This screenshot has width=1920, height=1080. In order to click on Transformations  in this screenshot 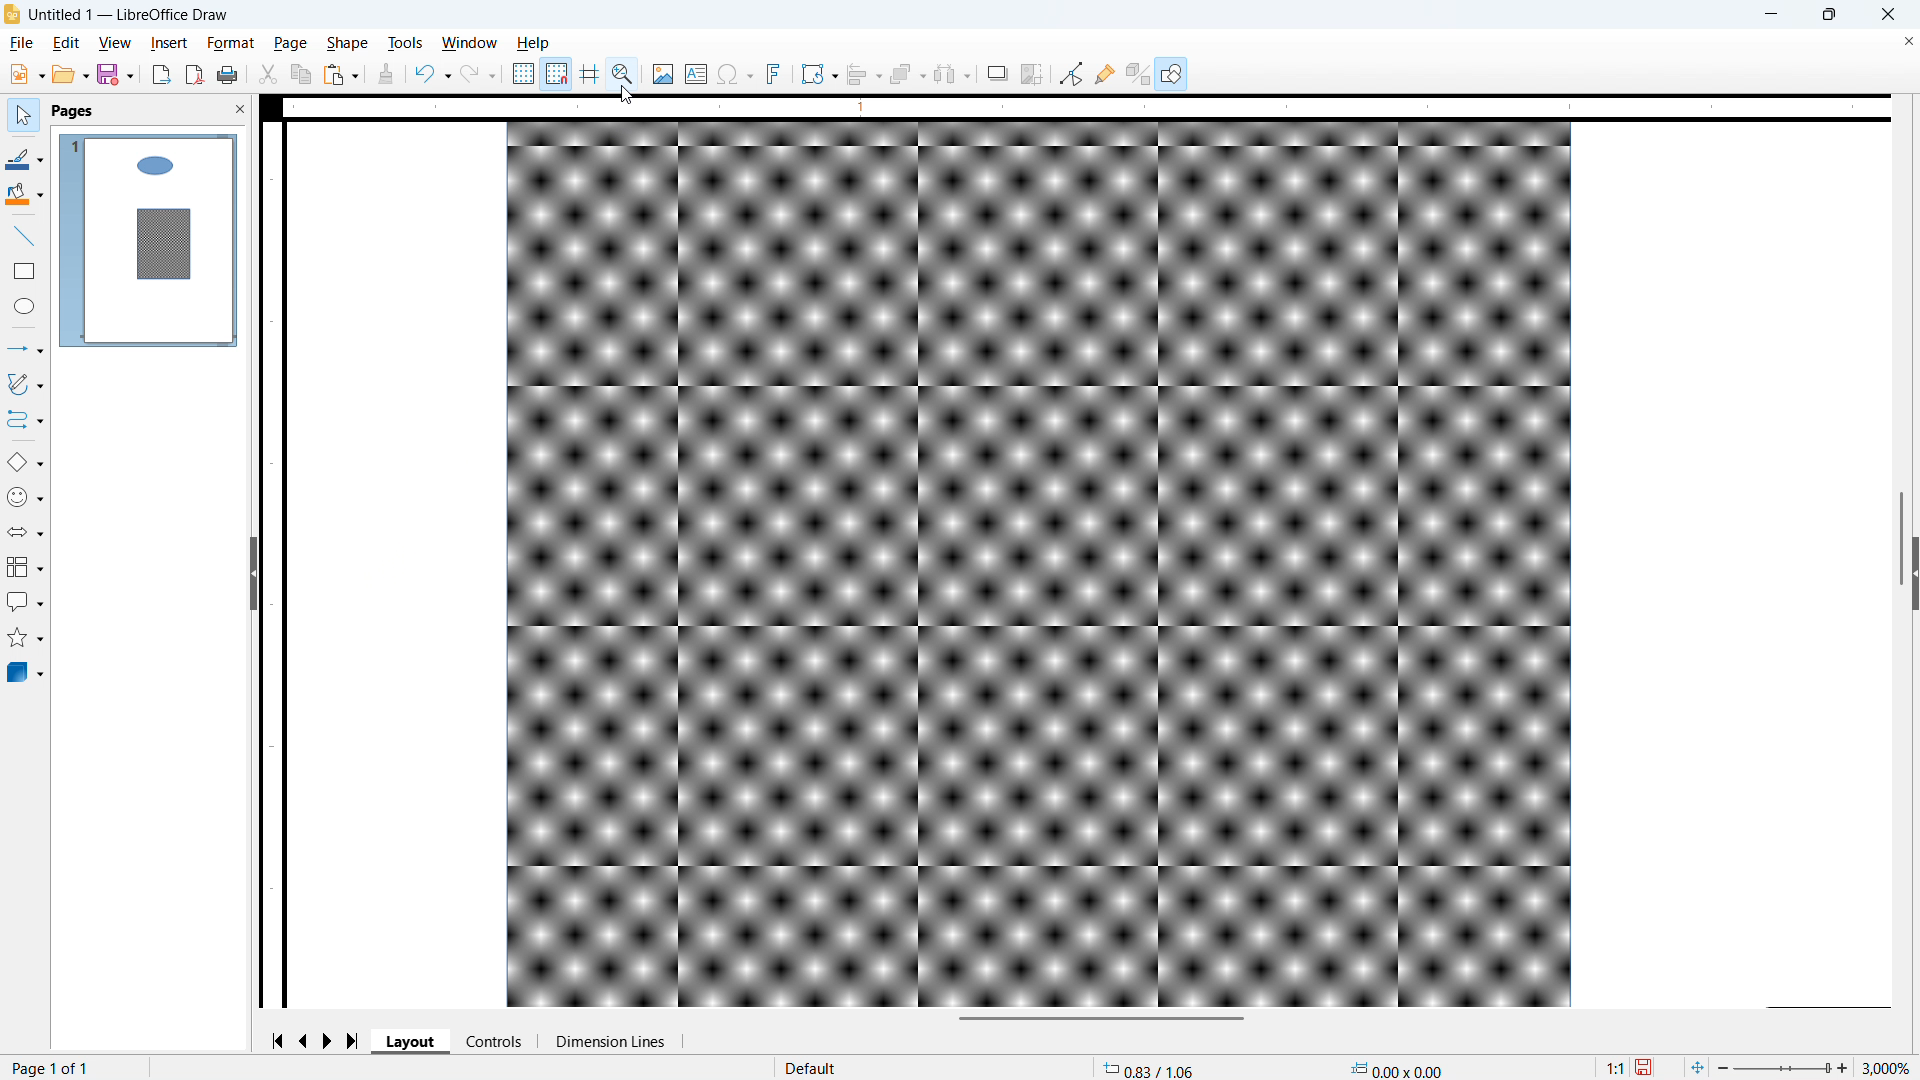, I will do `click(819, 75)`.